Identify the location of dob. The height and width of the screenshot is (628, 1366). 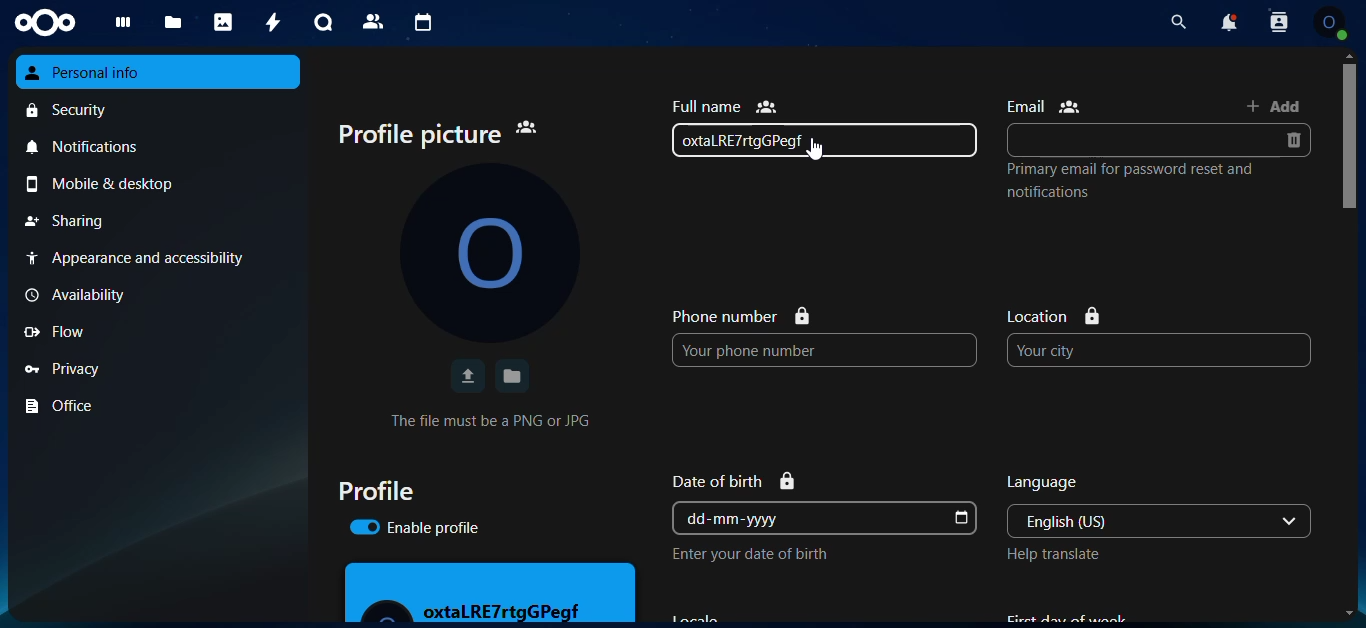
(959, 519).